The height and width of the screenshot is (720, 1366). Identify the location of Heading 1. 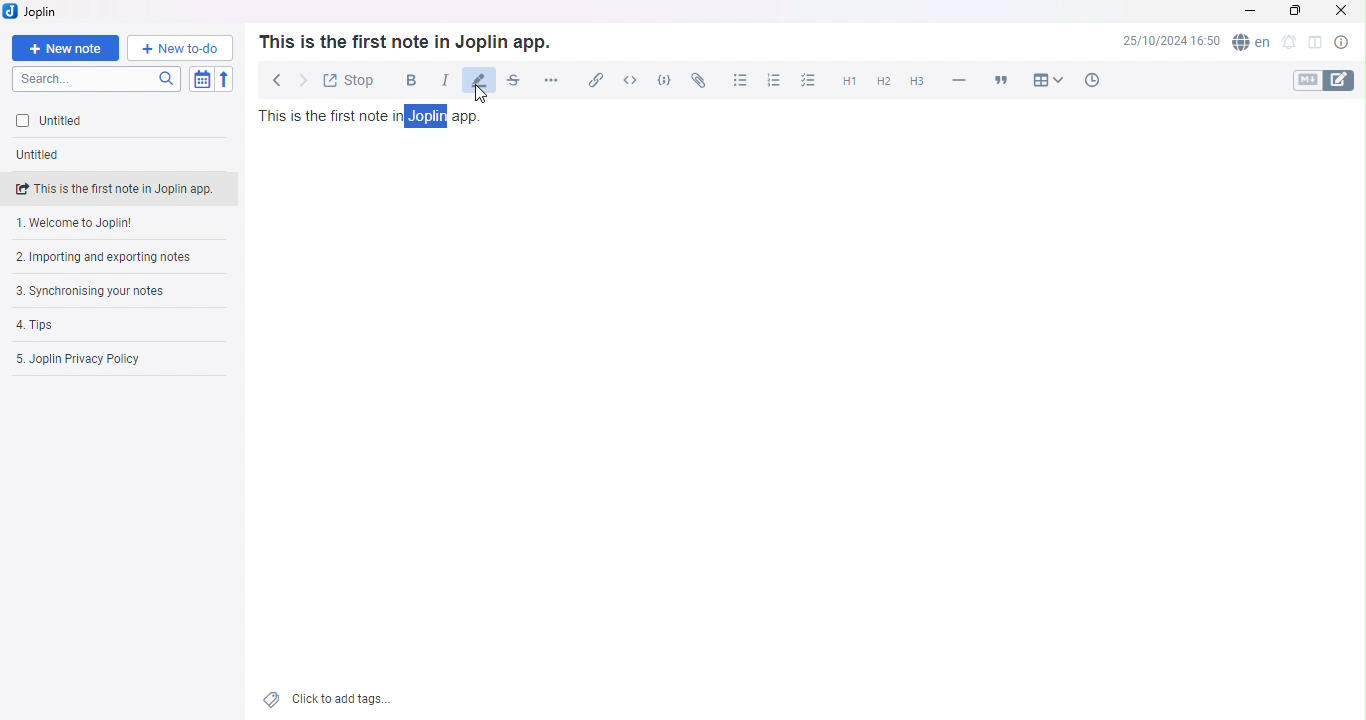
(848, 82).